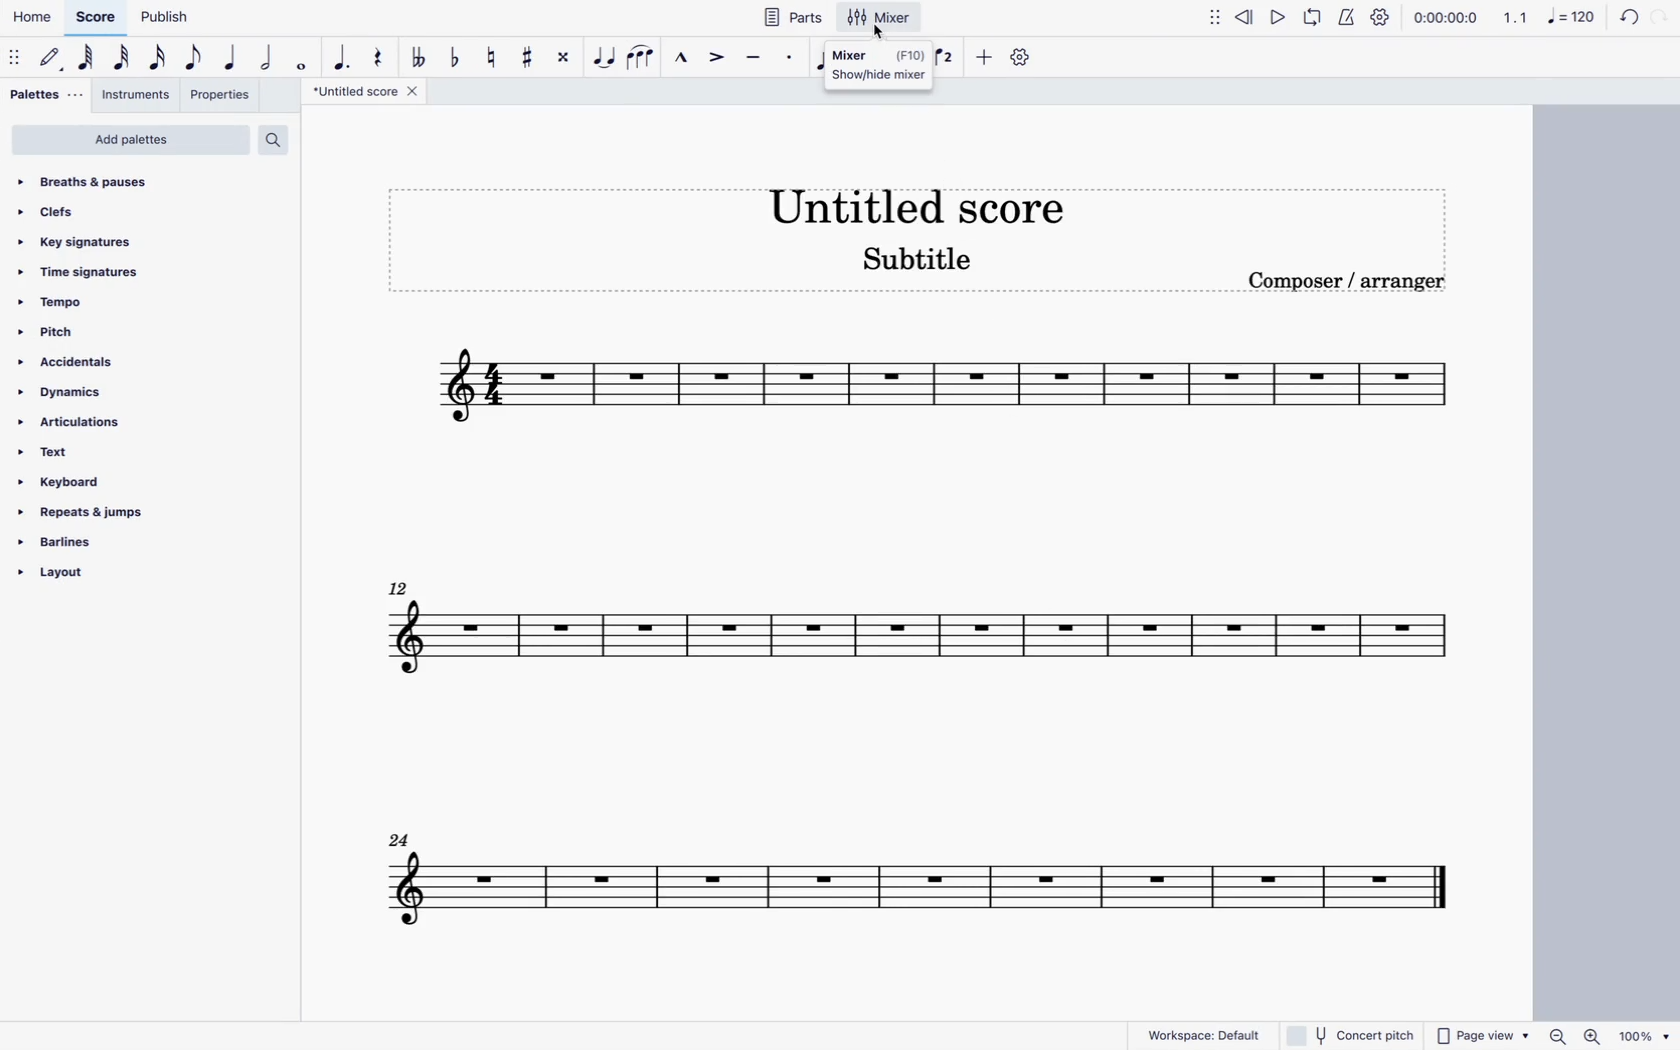  I want to click on scale, so click(1549, 16).